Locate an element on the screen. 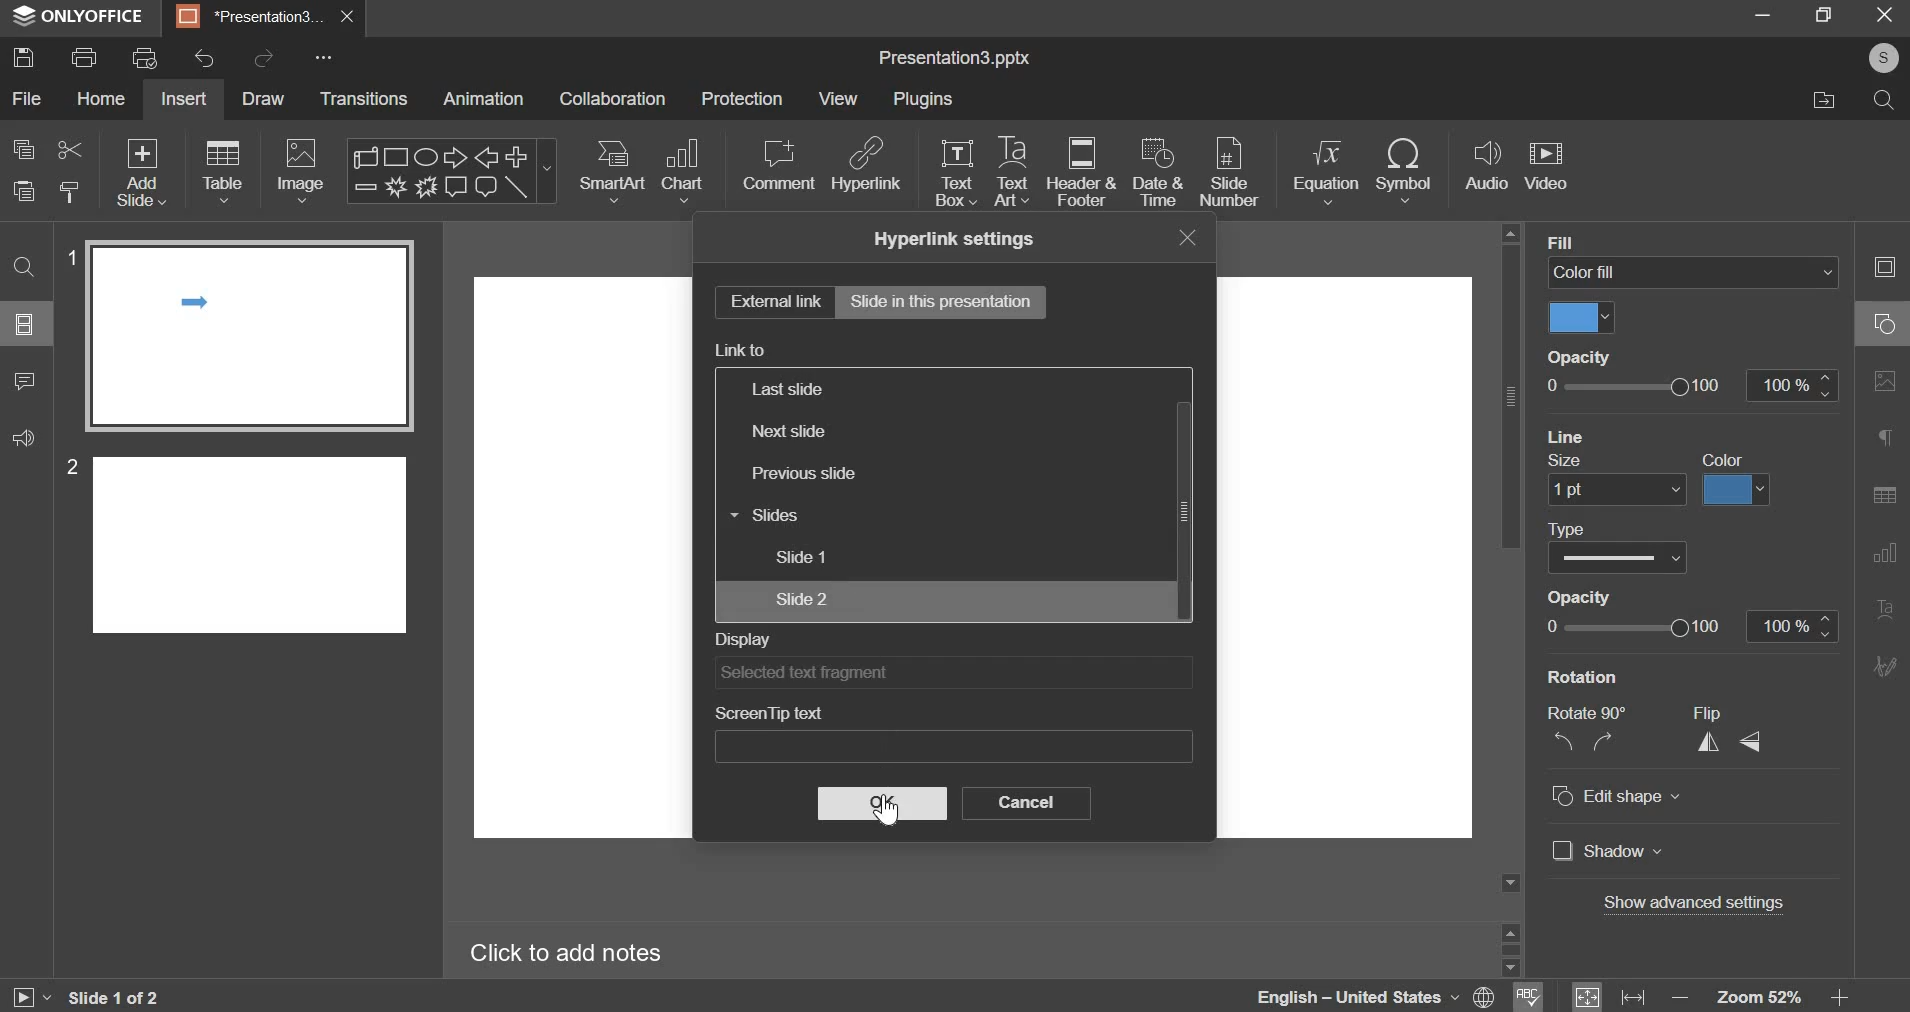  feedback is located at coordinates (24, 438).